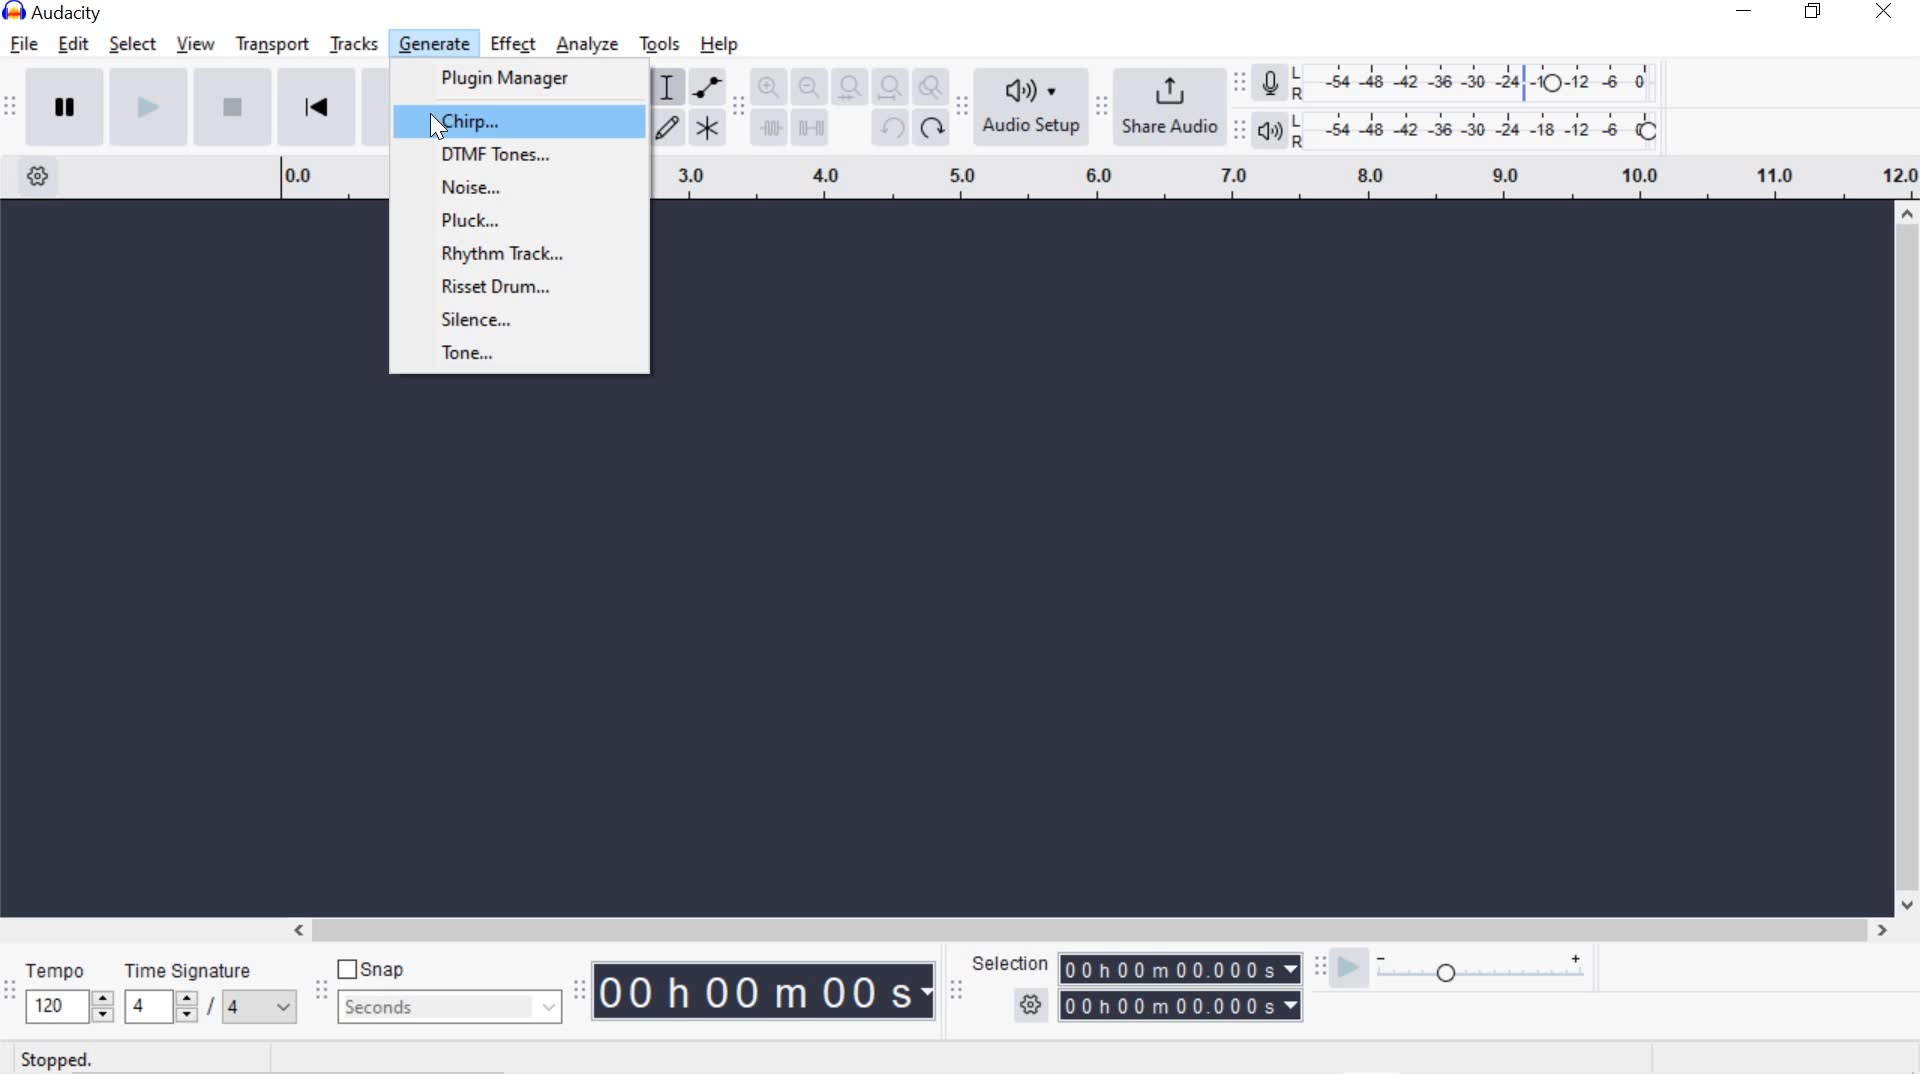  What do you see at coordinates (1480, 974) in the screenshot?
I see `Playback speed` at bounding box center [1480, 974].